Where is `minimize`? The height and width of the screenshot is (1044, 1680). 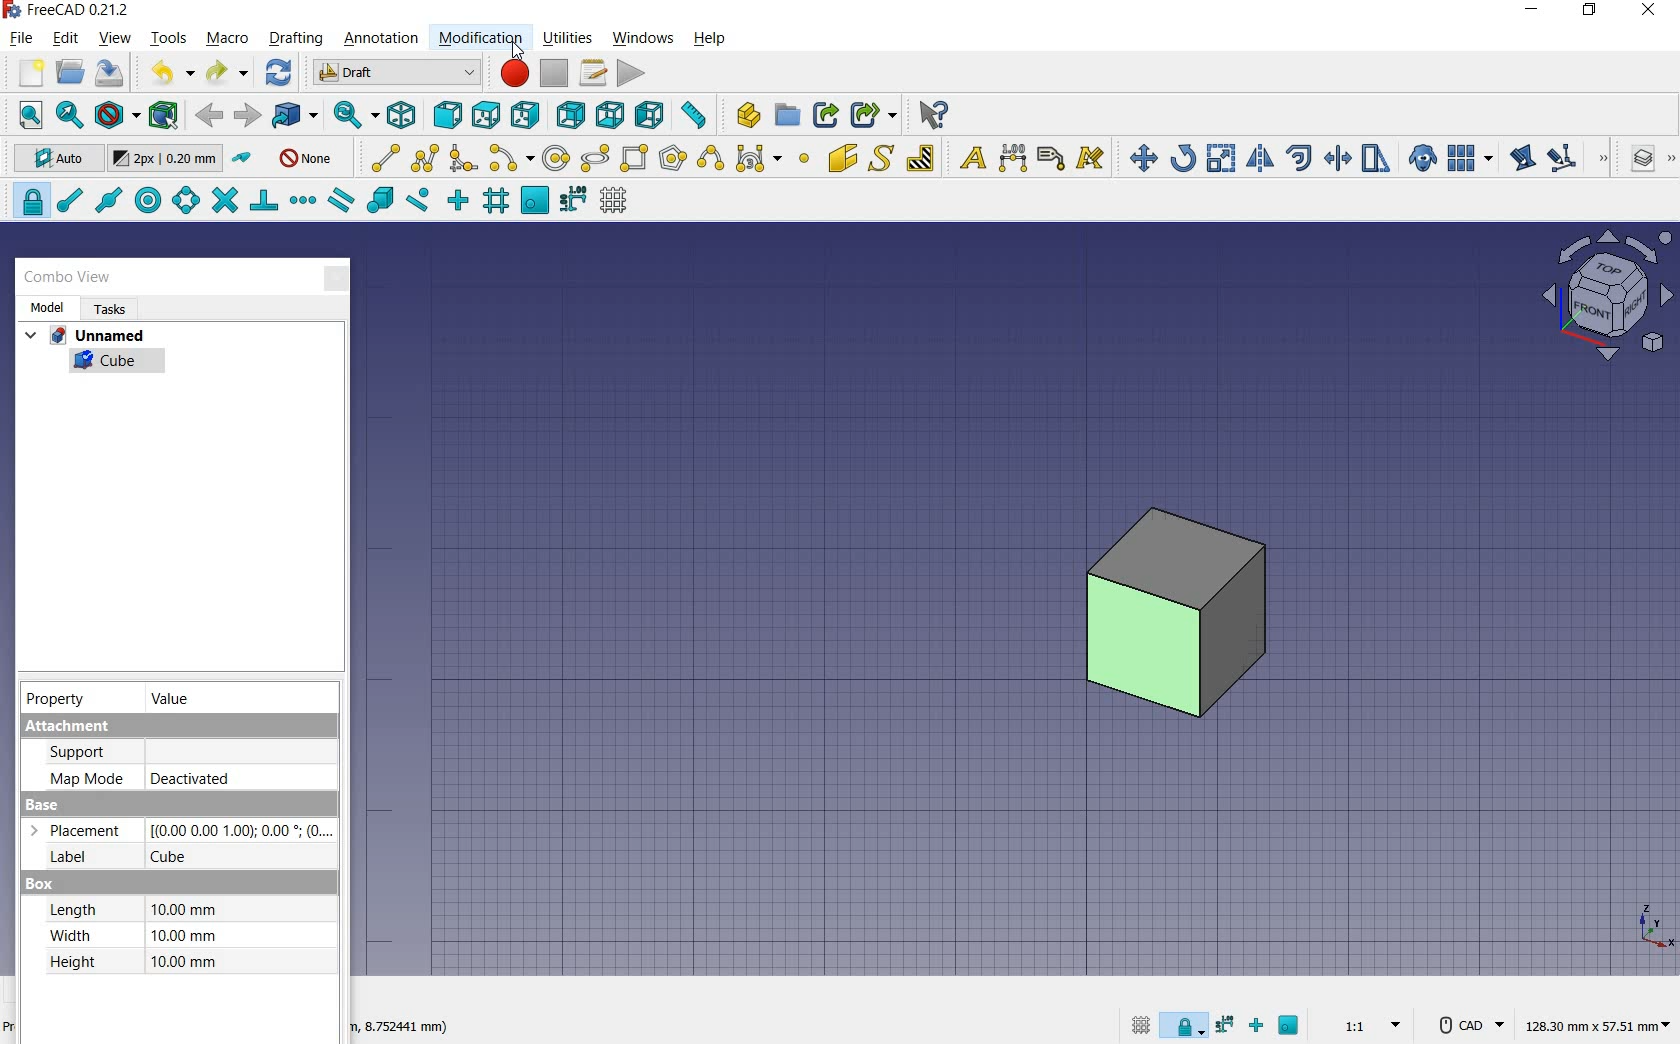 minimize is located at coordinates (1533, 12).